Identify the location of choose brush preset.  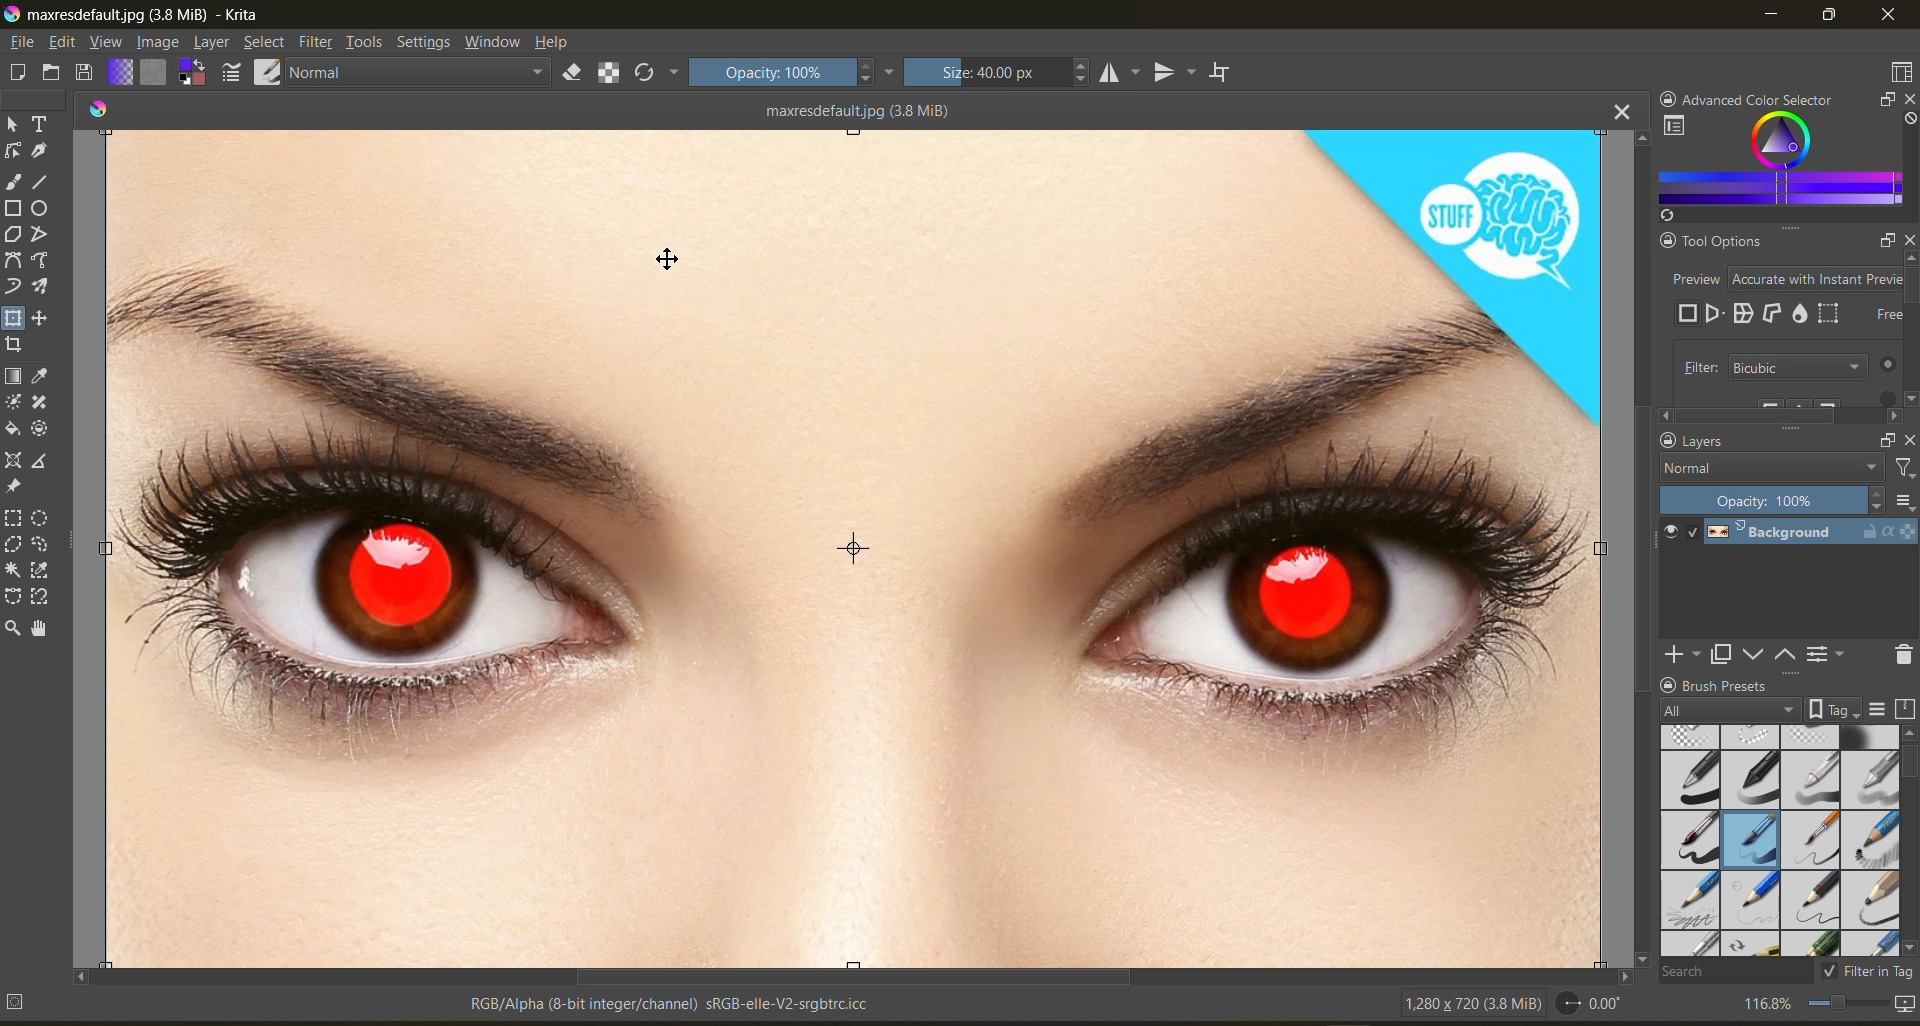
(271, 70).